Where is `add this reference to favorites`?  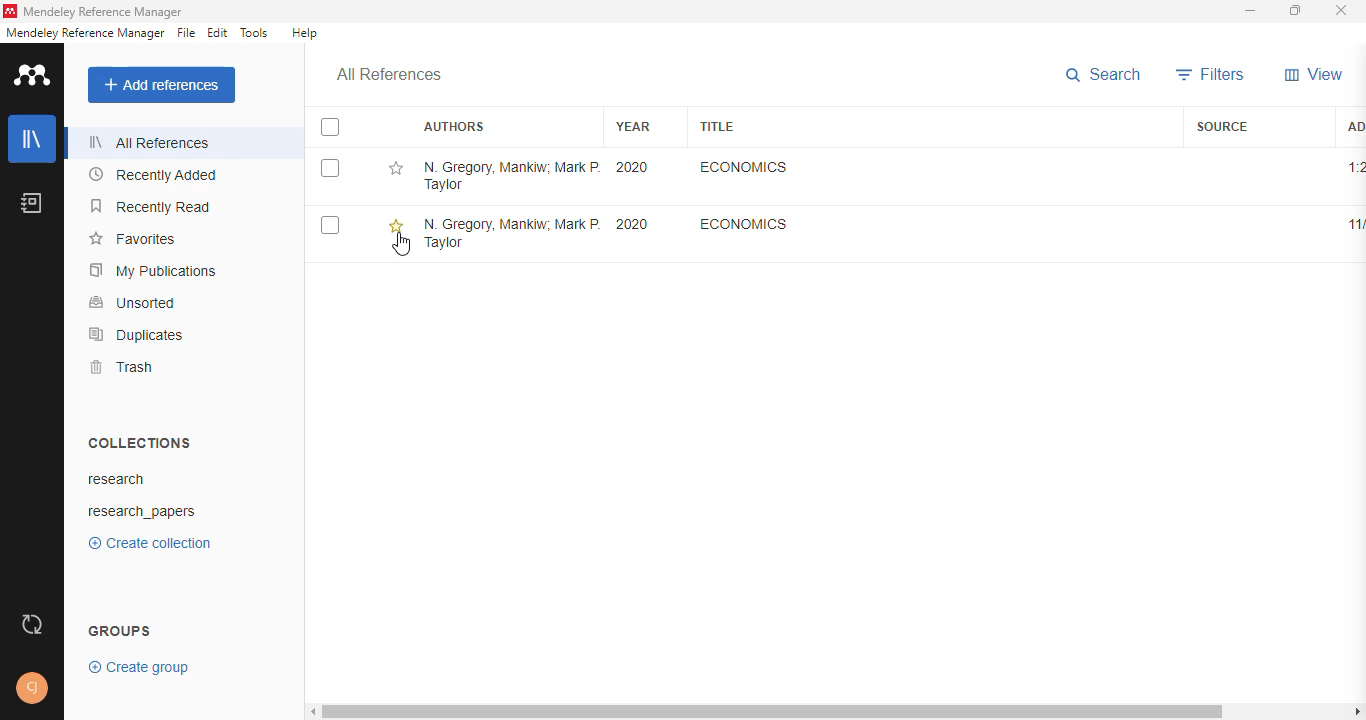
add this reference to favorites is located at coordinates (395, 226).